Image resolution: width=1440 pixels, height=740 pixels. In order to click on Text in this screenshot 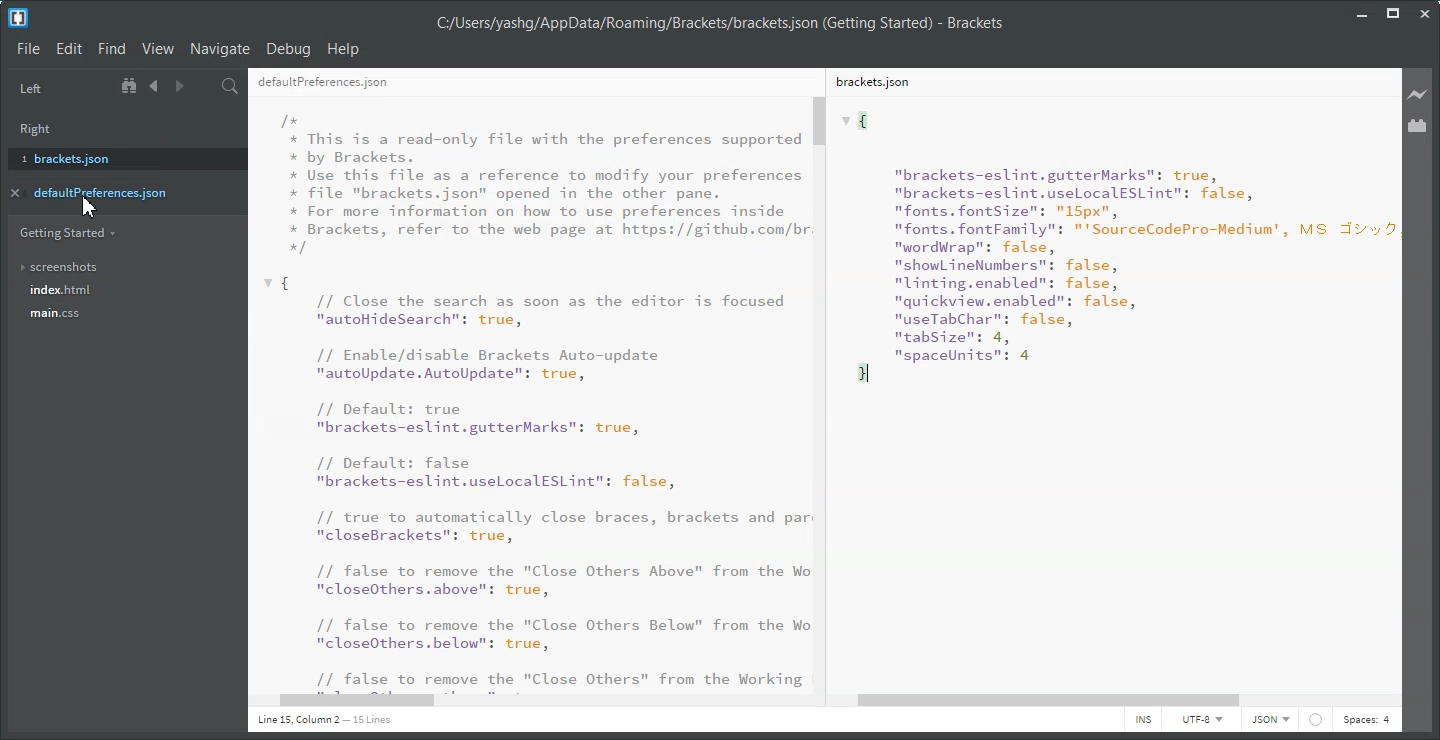, I will do `click(1106, 392)`.